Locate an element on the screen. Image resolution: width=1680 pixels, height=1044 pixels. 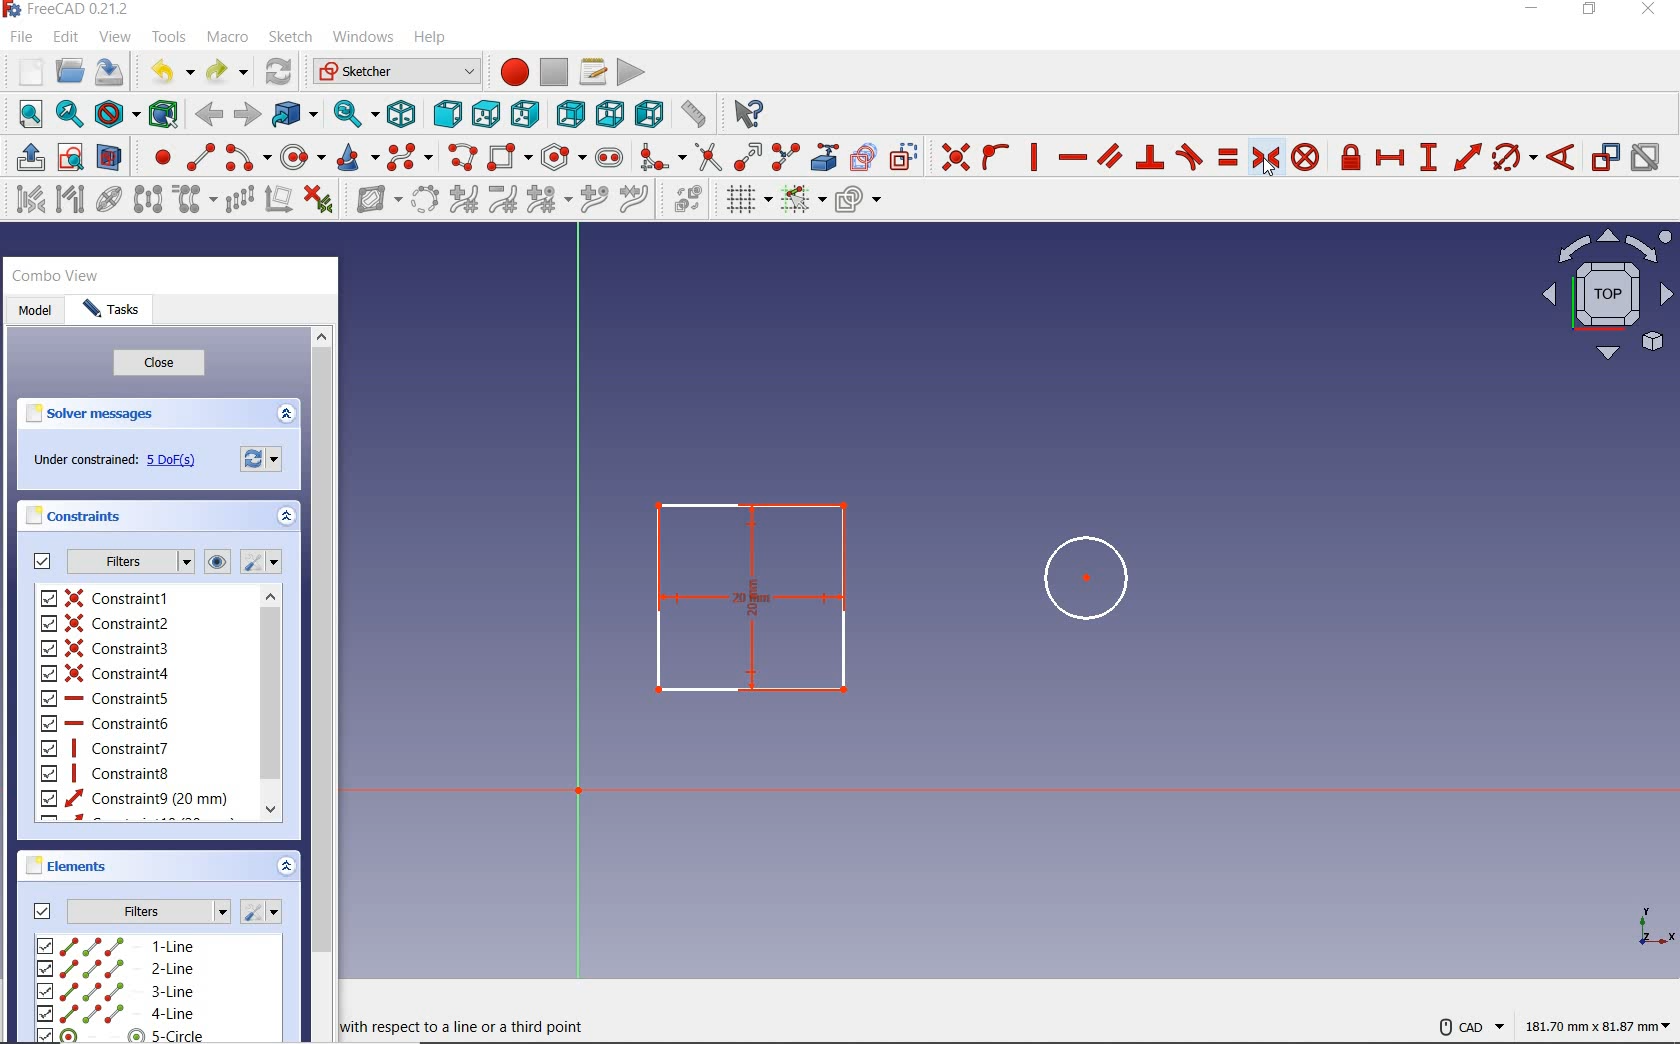
cursor is located at coordinates (1268, 170).